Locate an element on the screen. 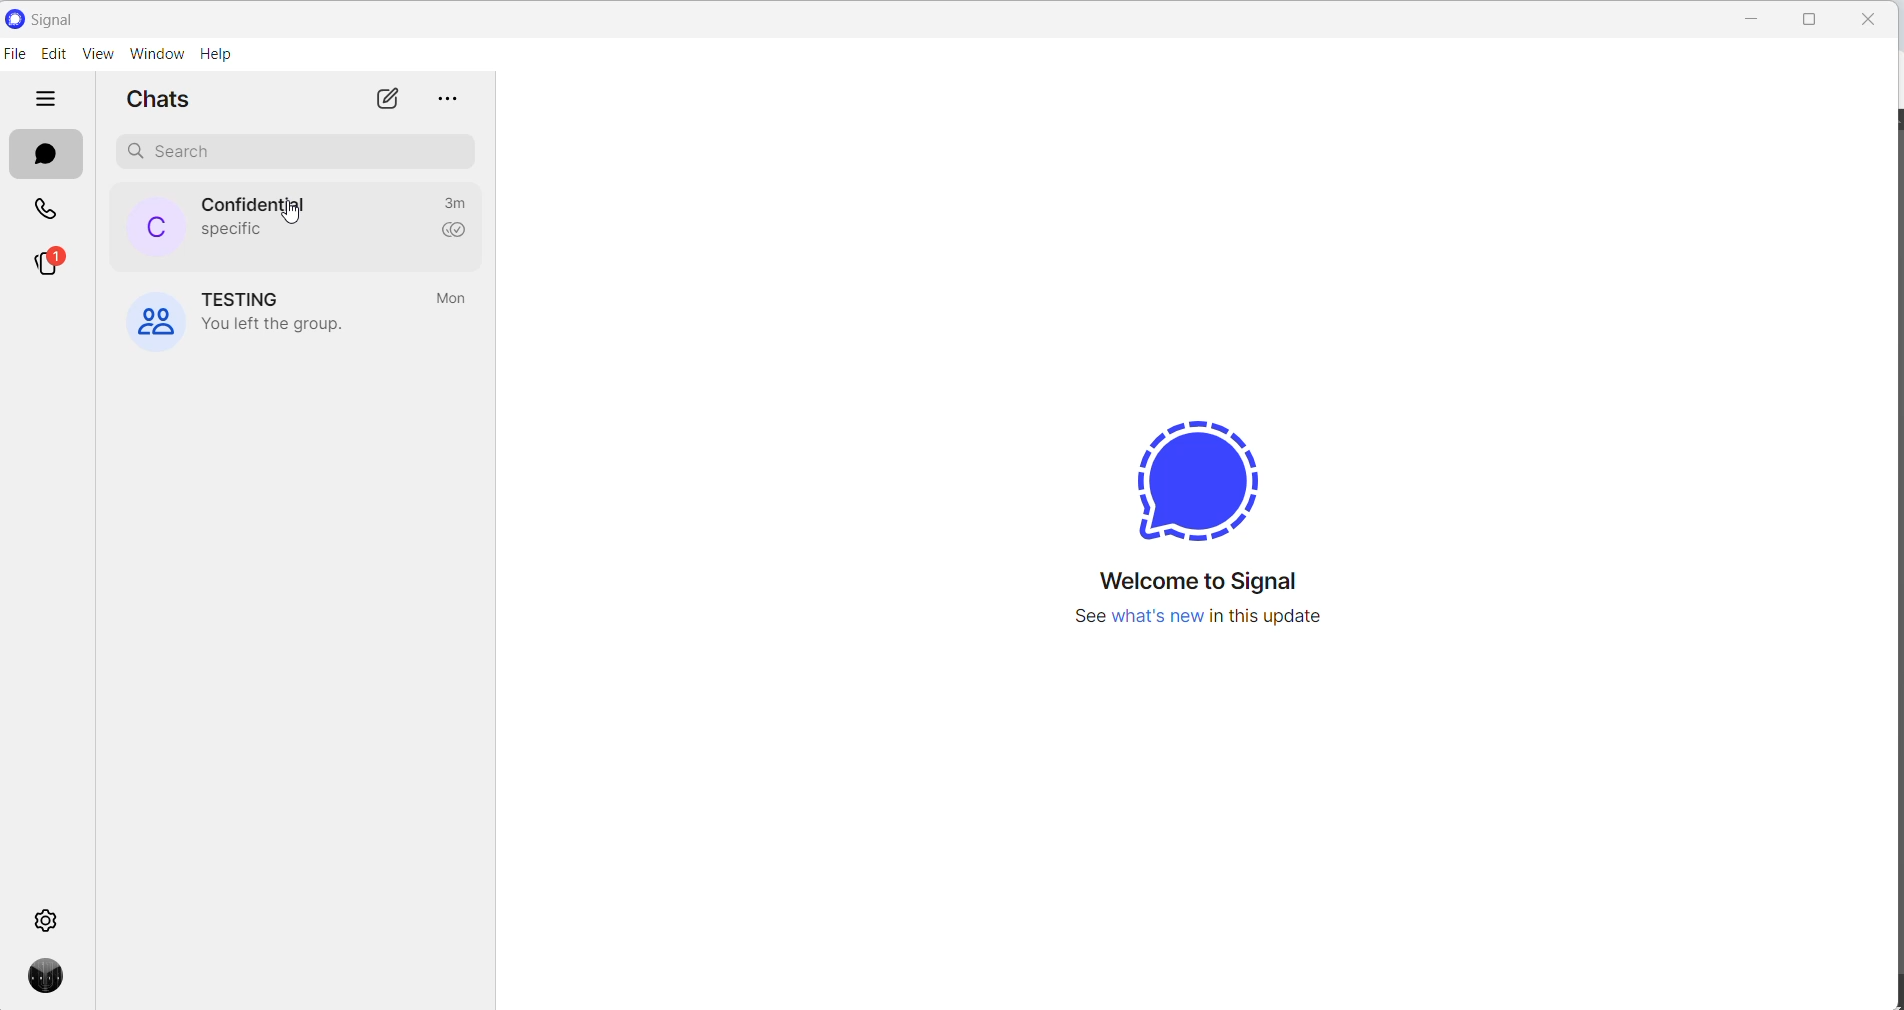 This screenshot has width=1904, height=1010. text regarding new update is located at coordinates (1204, 620).